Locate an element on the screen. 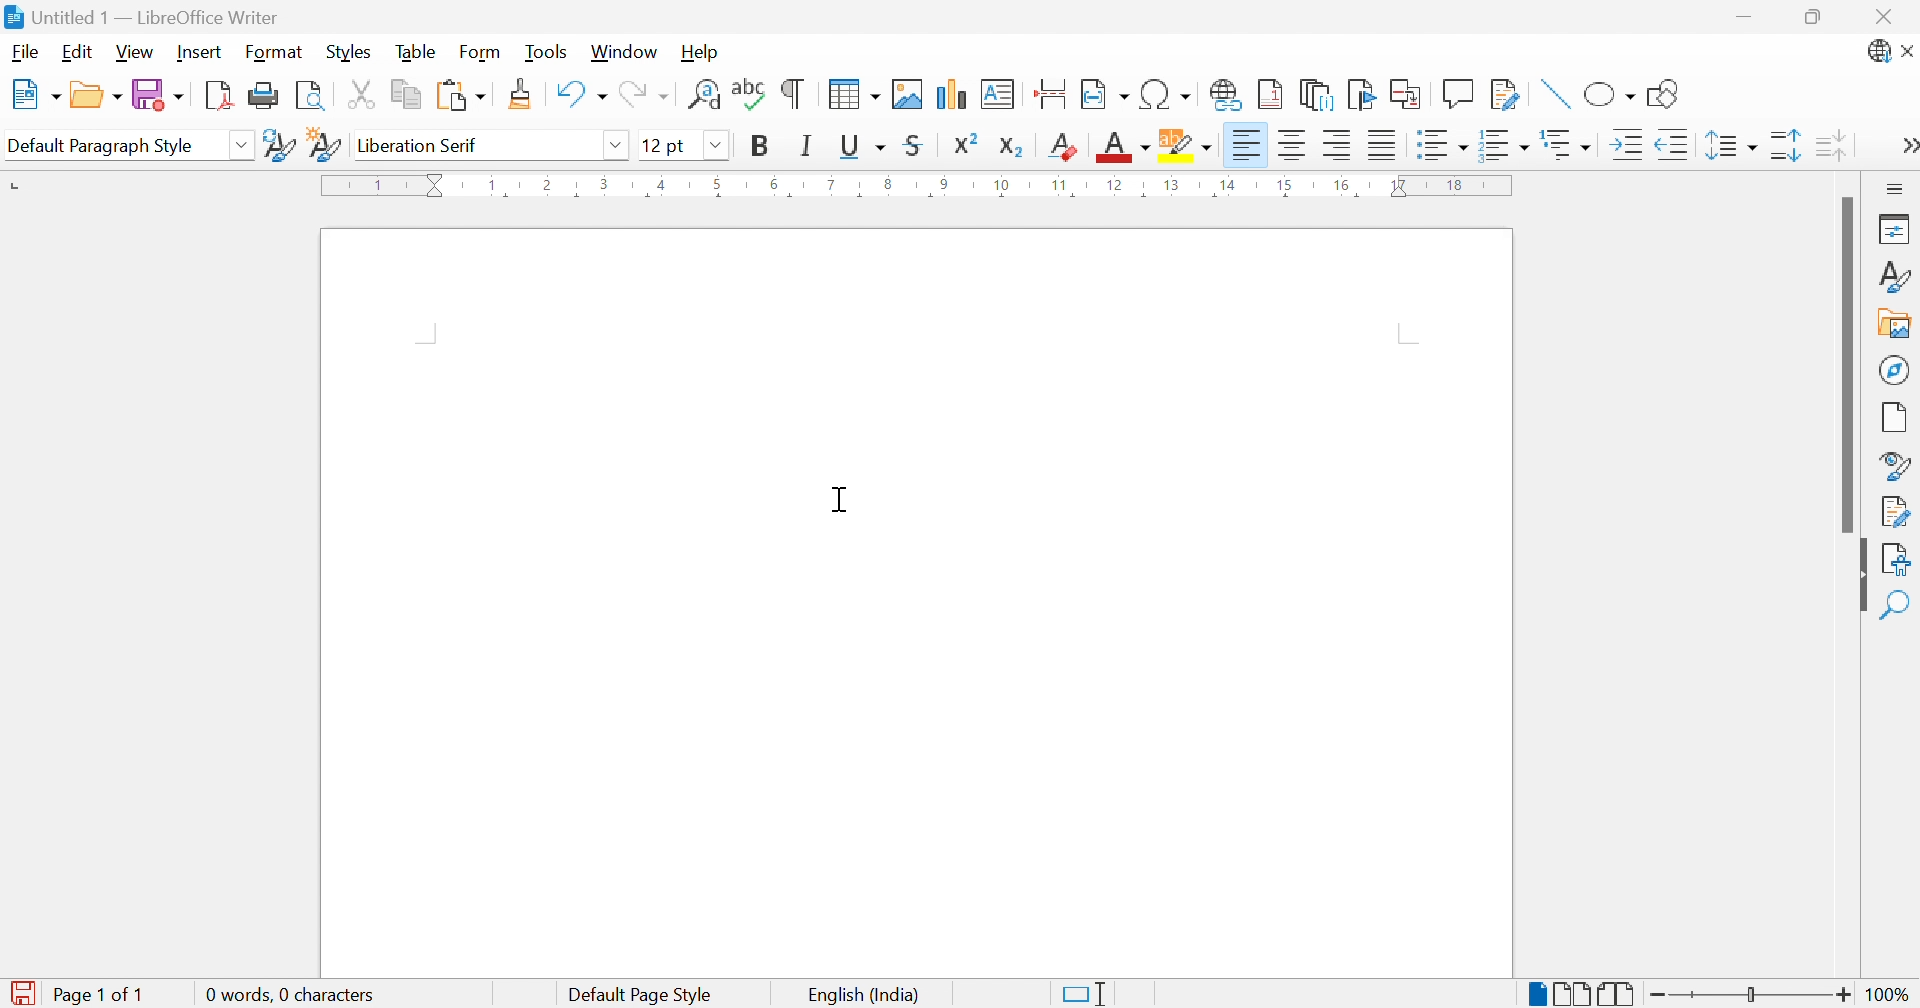  Basic shapes is located at coordinates (1609, 98).